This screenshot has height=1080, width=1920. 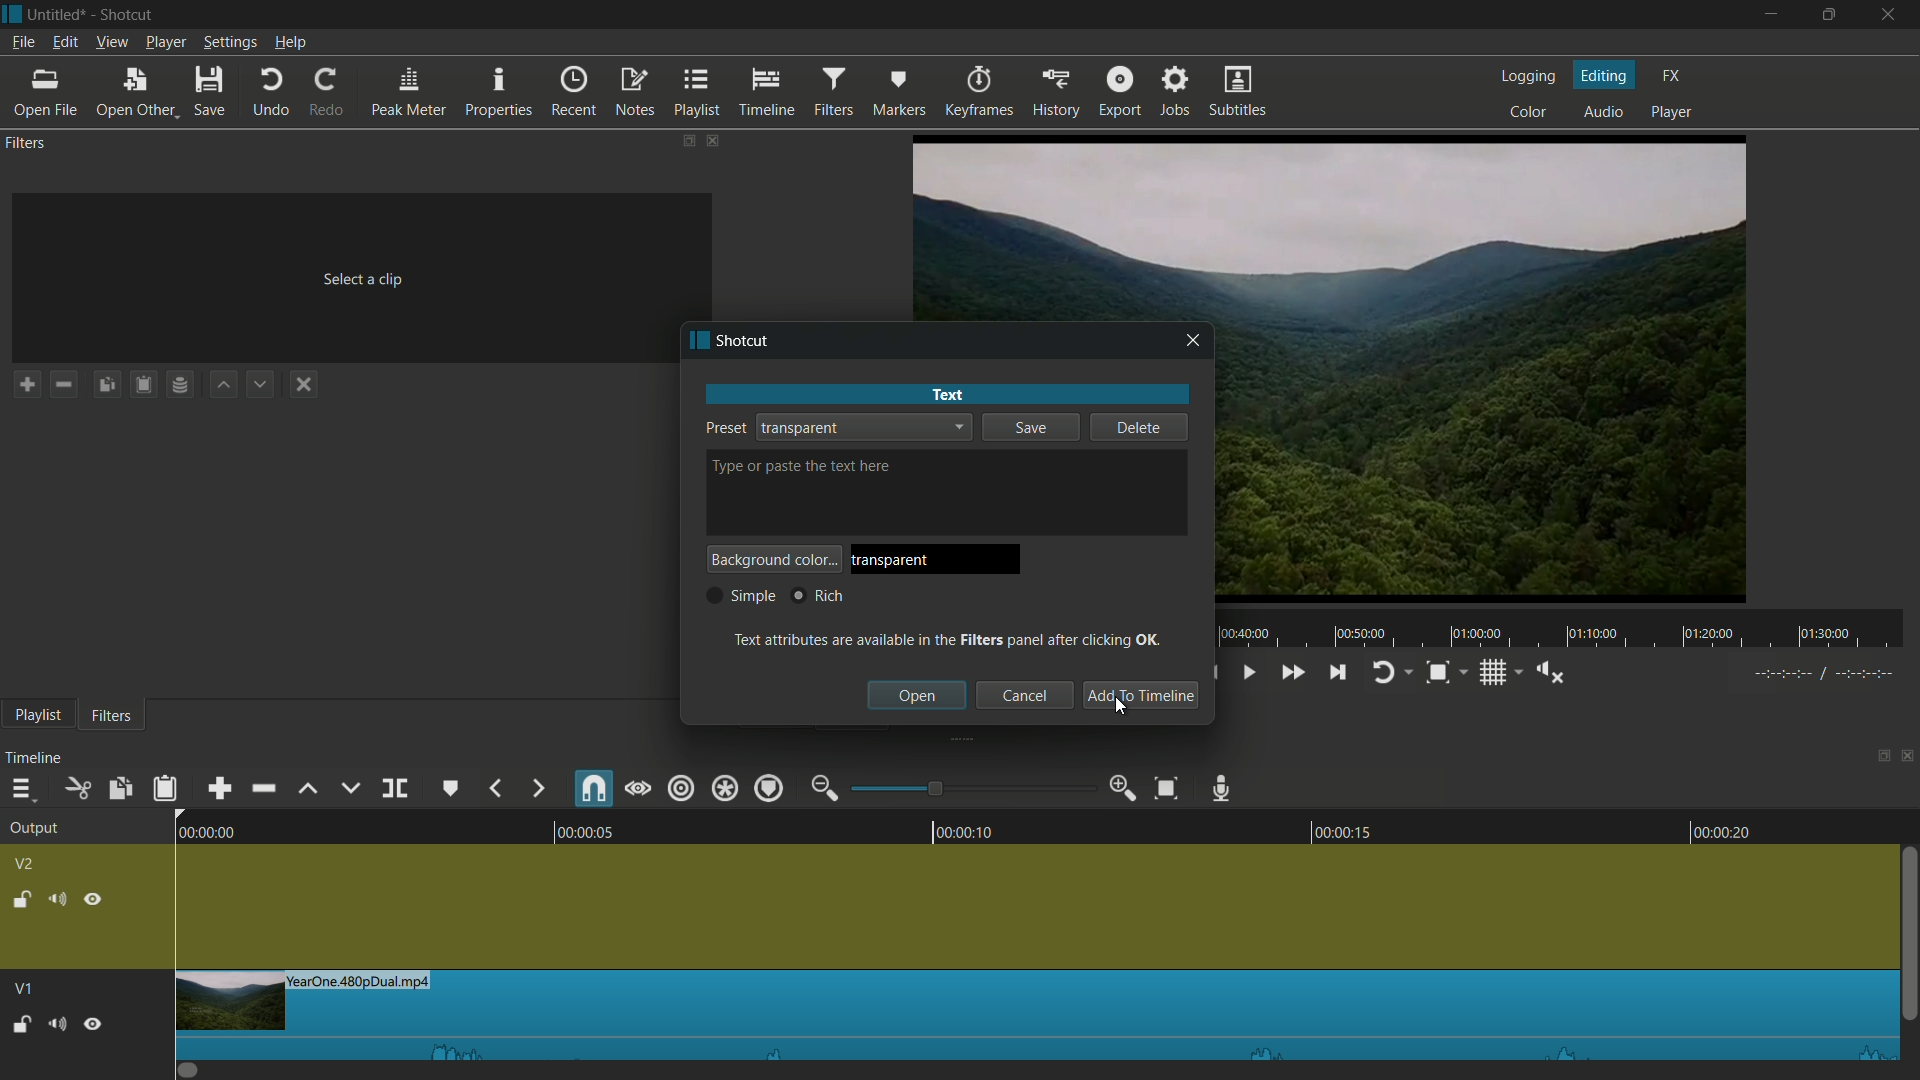 What do you see at coordinates (766, 93) in the screenshot?
I see `timeline` at bounding box center [766, 93].